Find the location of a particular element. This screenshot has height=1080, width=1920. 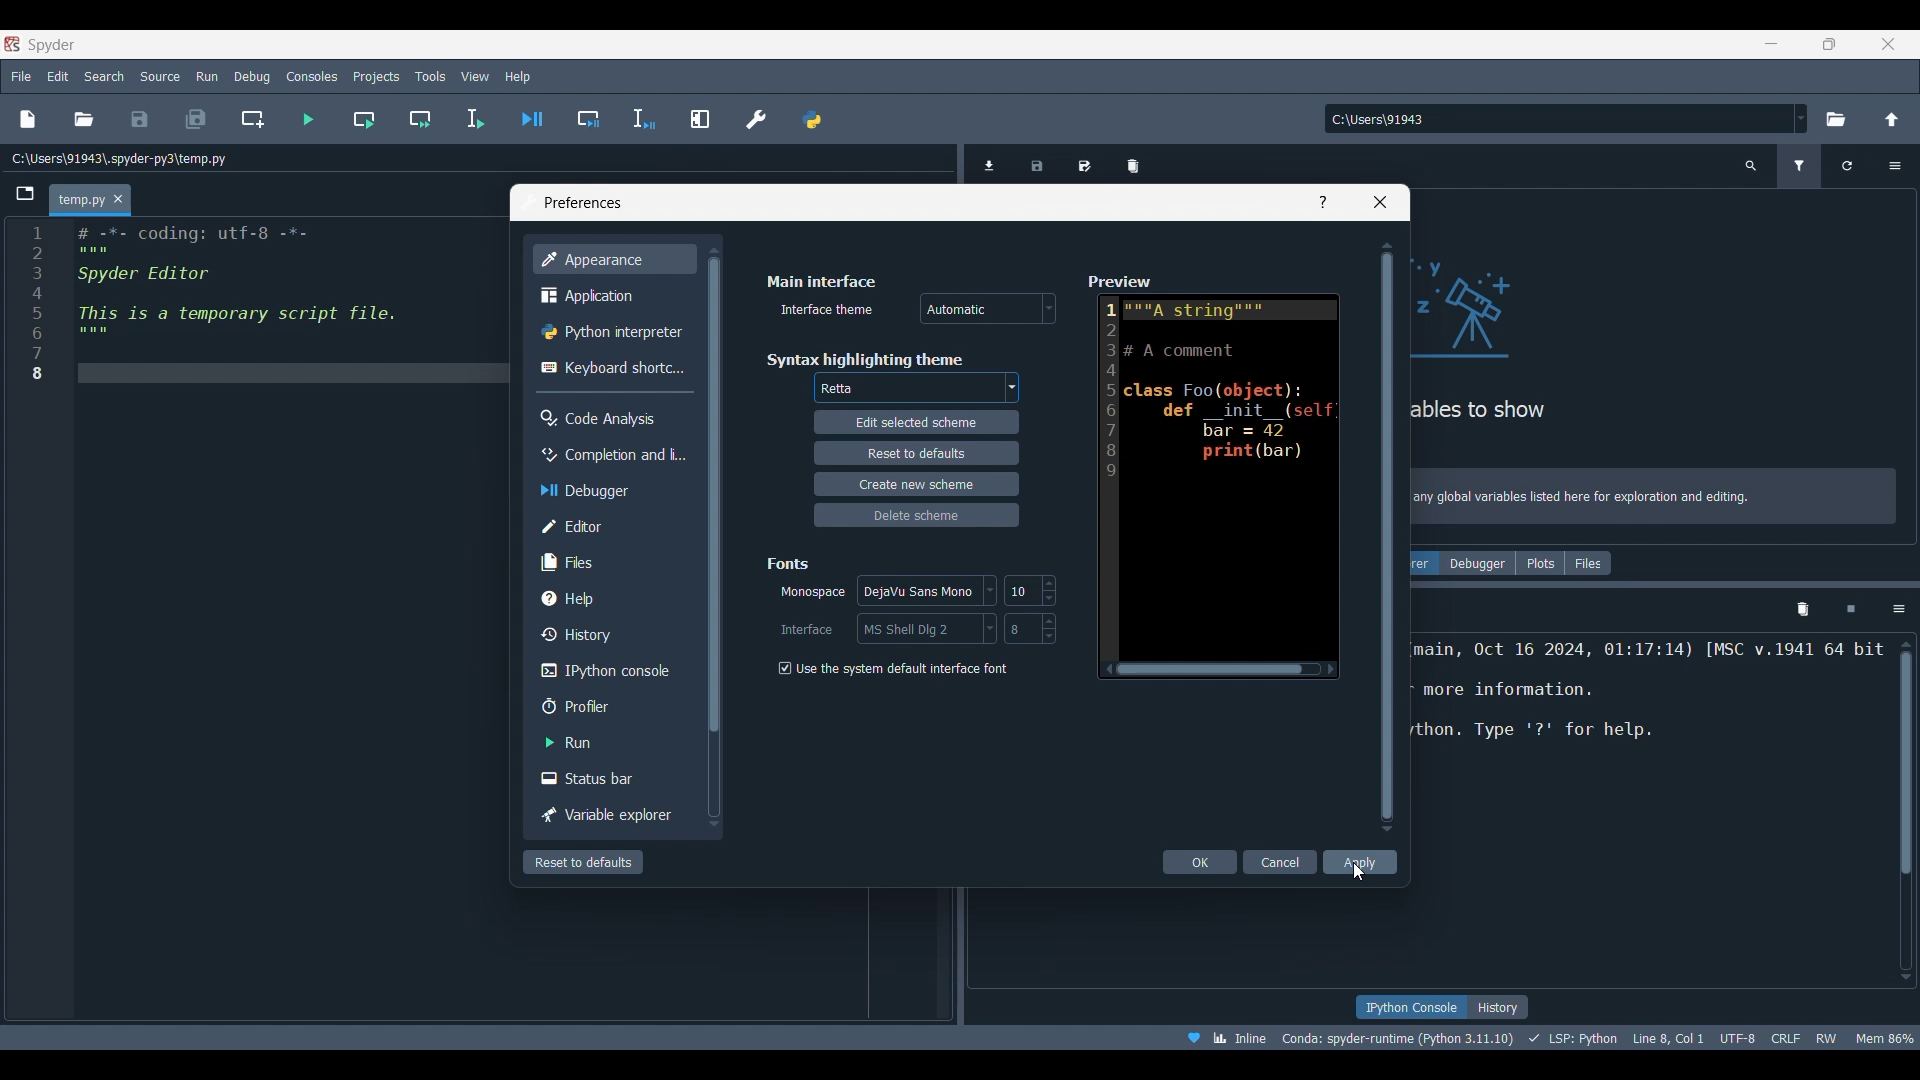

font size is located at coordinates (1030, 628).